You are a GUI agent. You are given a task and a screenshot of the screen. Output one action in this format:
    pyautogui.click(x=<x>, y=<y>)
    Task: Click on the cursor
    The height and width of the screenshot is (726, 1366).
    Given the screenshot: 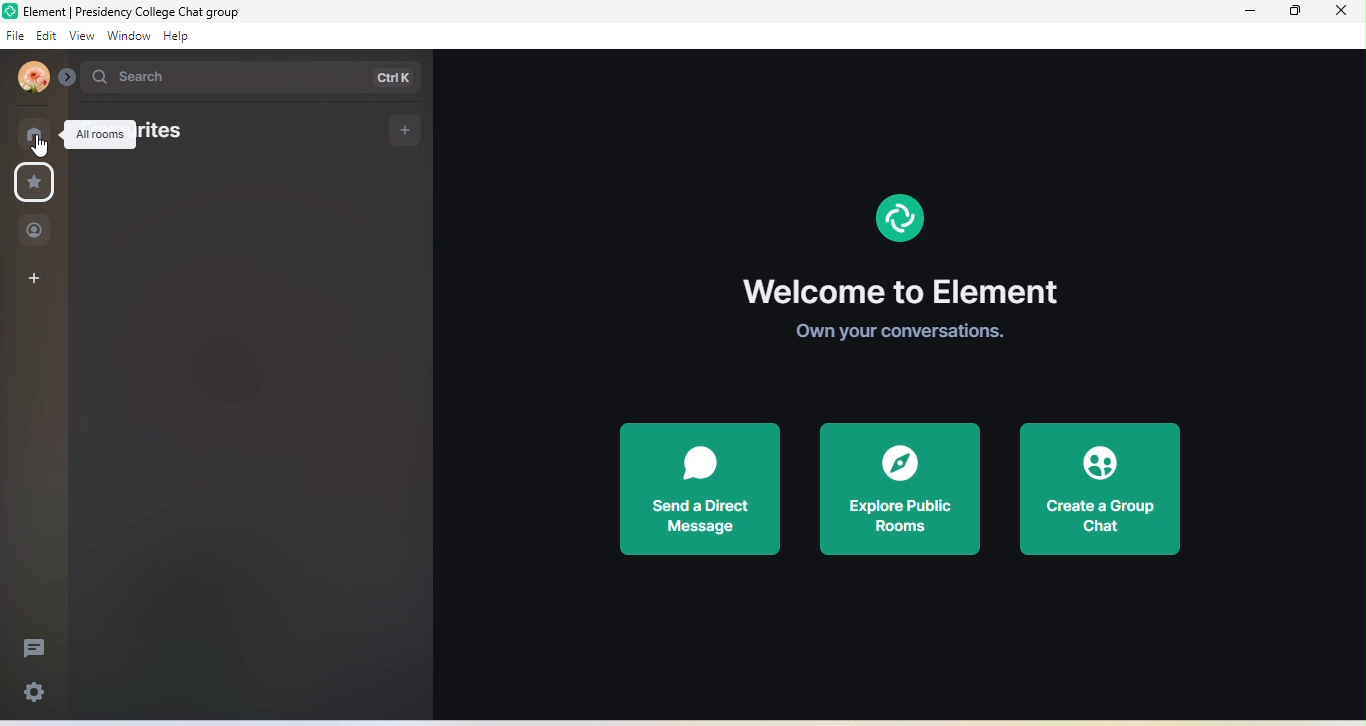 What is the action you would take?
    pyautogui.click(x=39, y=147)
    